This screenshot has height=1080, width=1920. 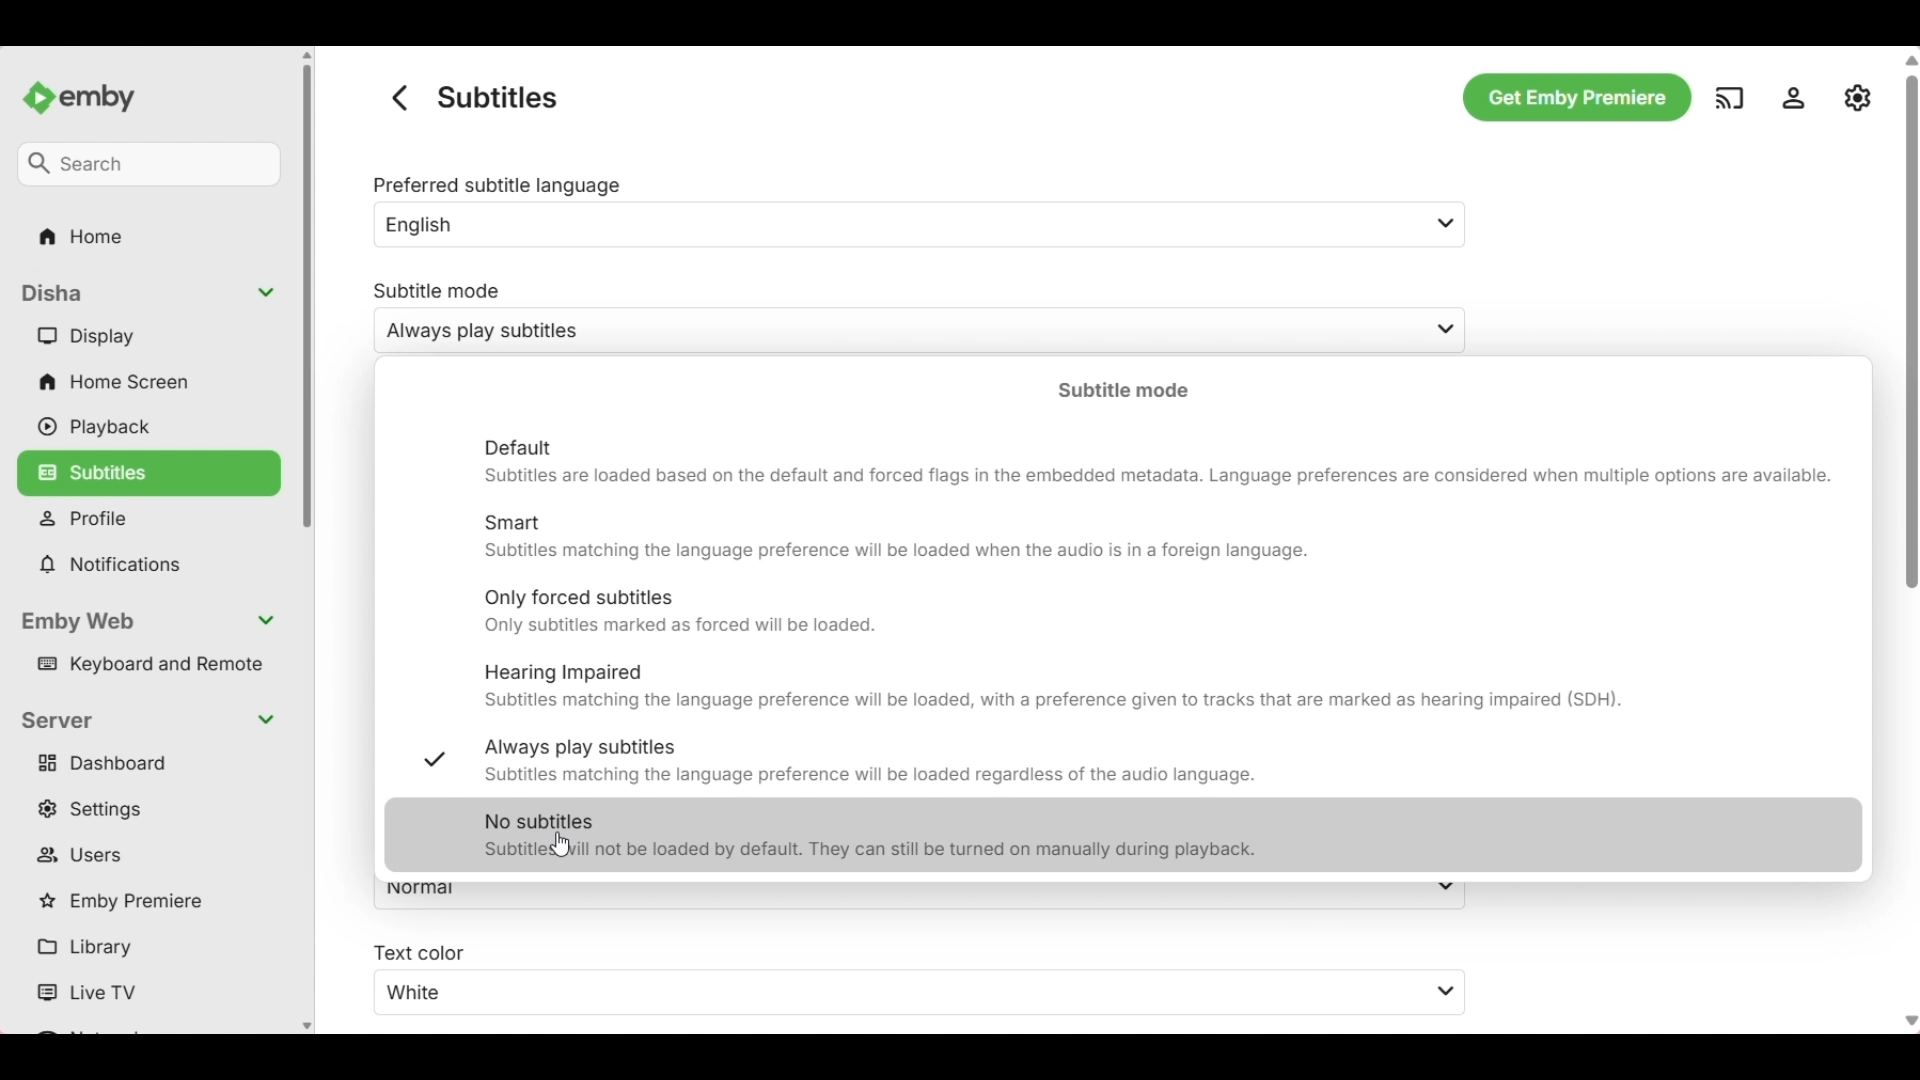 What do you see at coordinates (154, 665) in the screenshot?
I see `Keyboard and Remote` at bounding box center [154, 665].